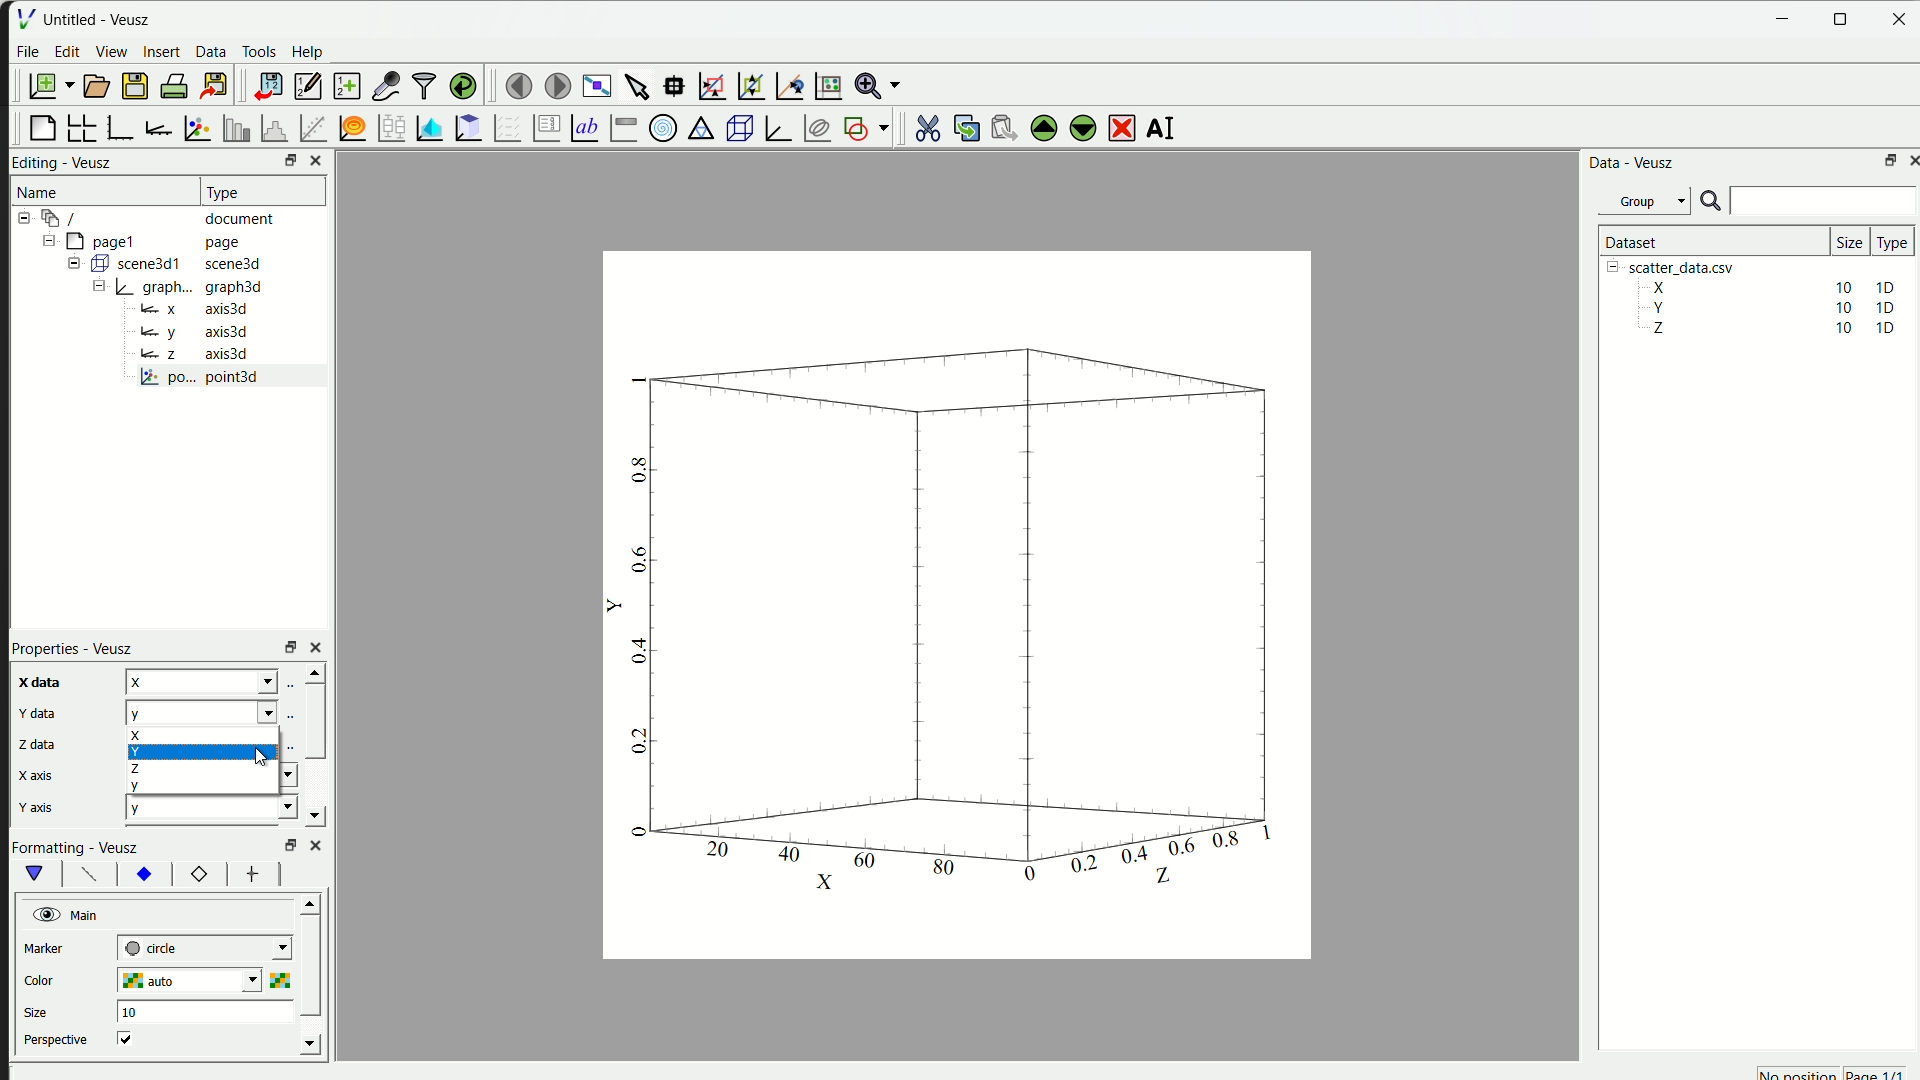 The image size is (1920, 1080). I want to click on view plot full screen, so click(594, 83).